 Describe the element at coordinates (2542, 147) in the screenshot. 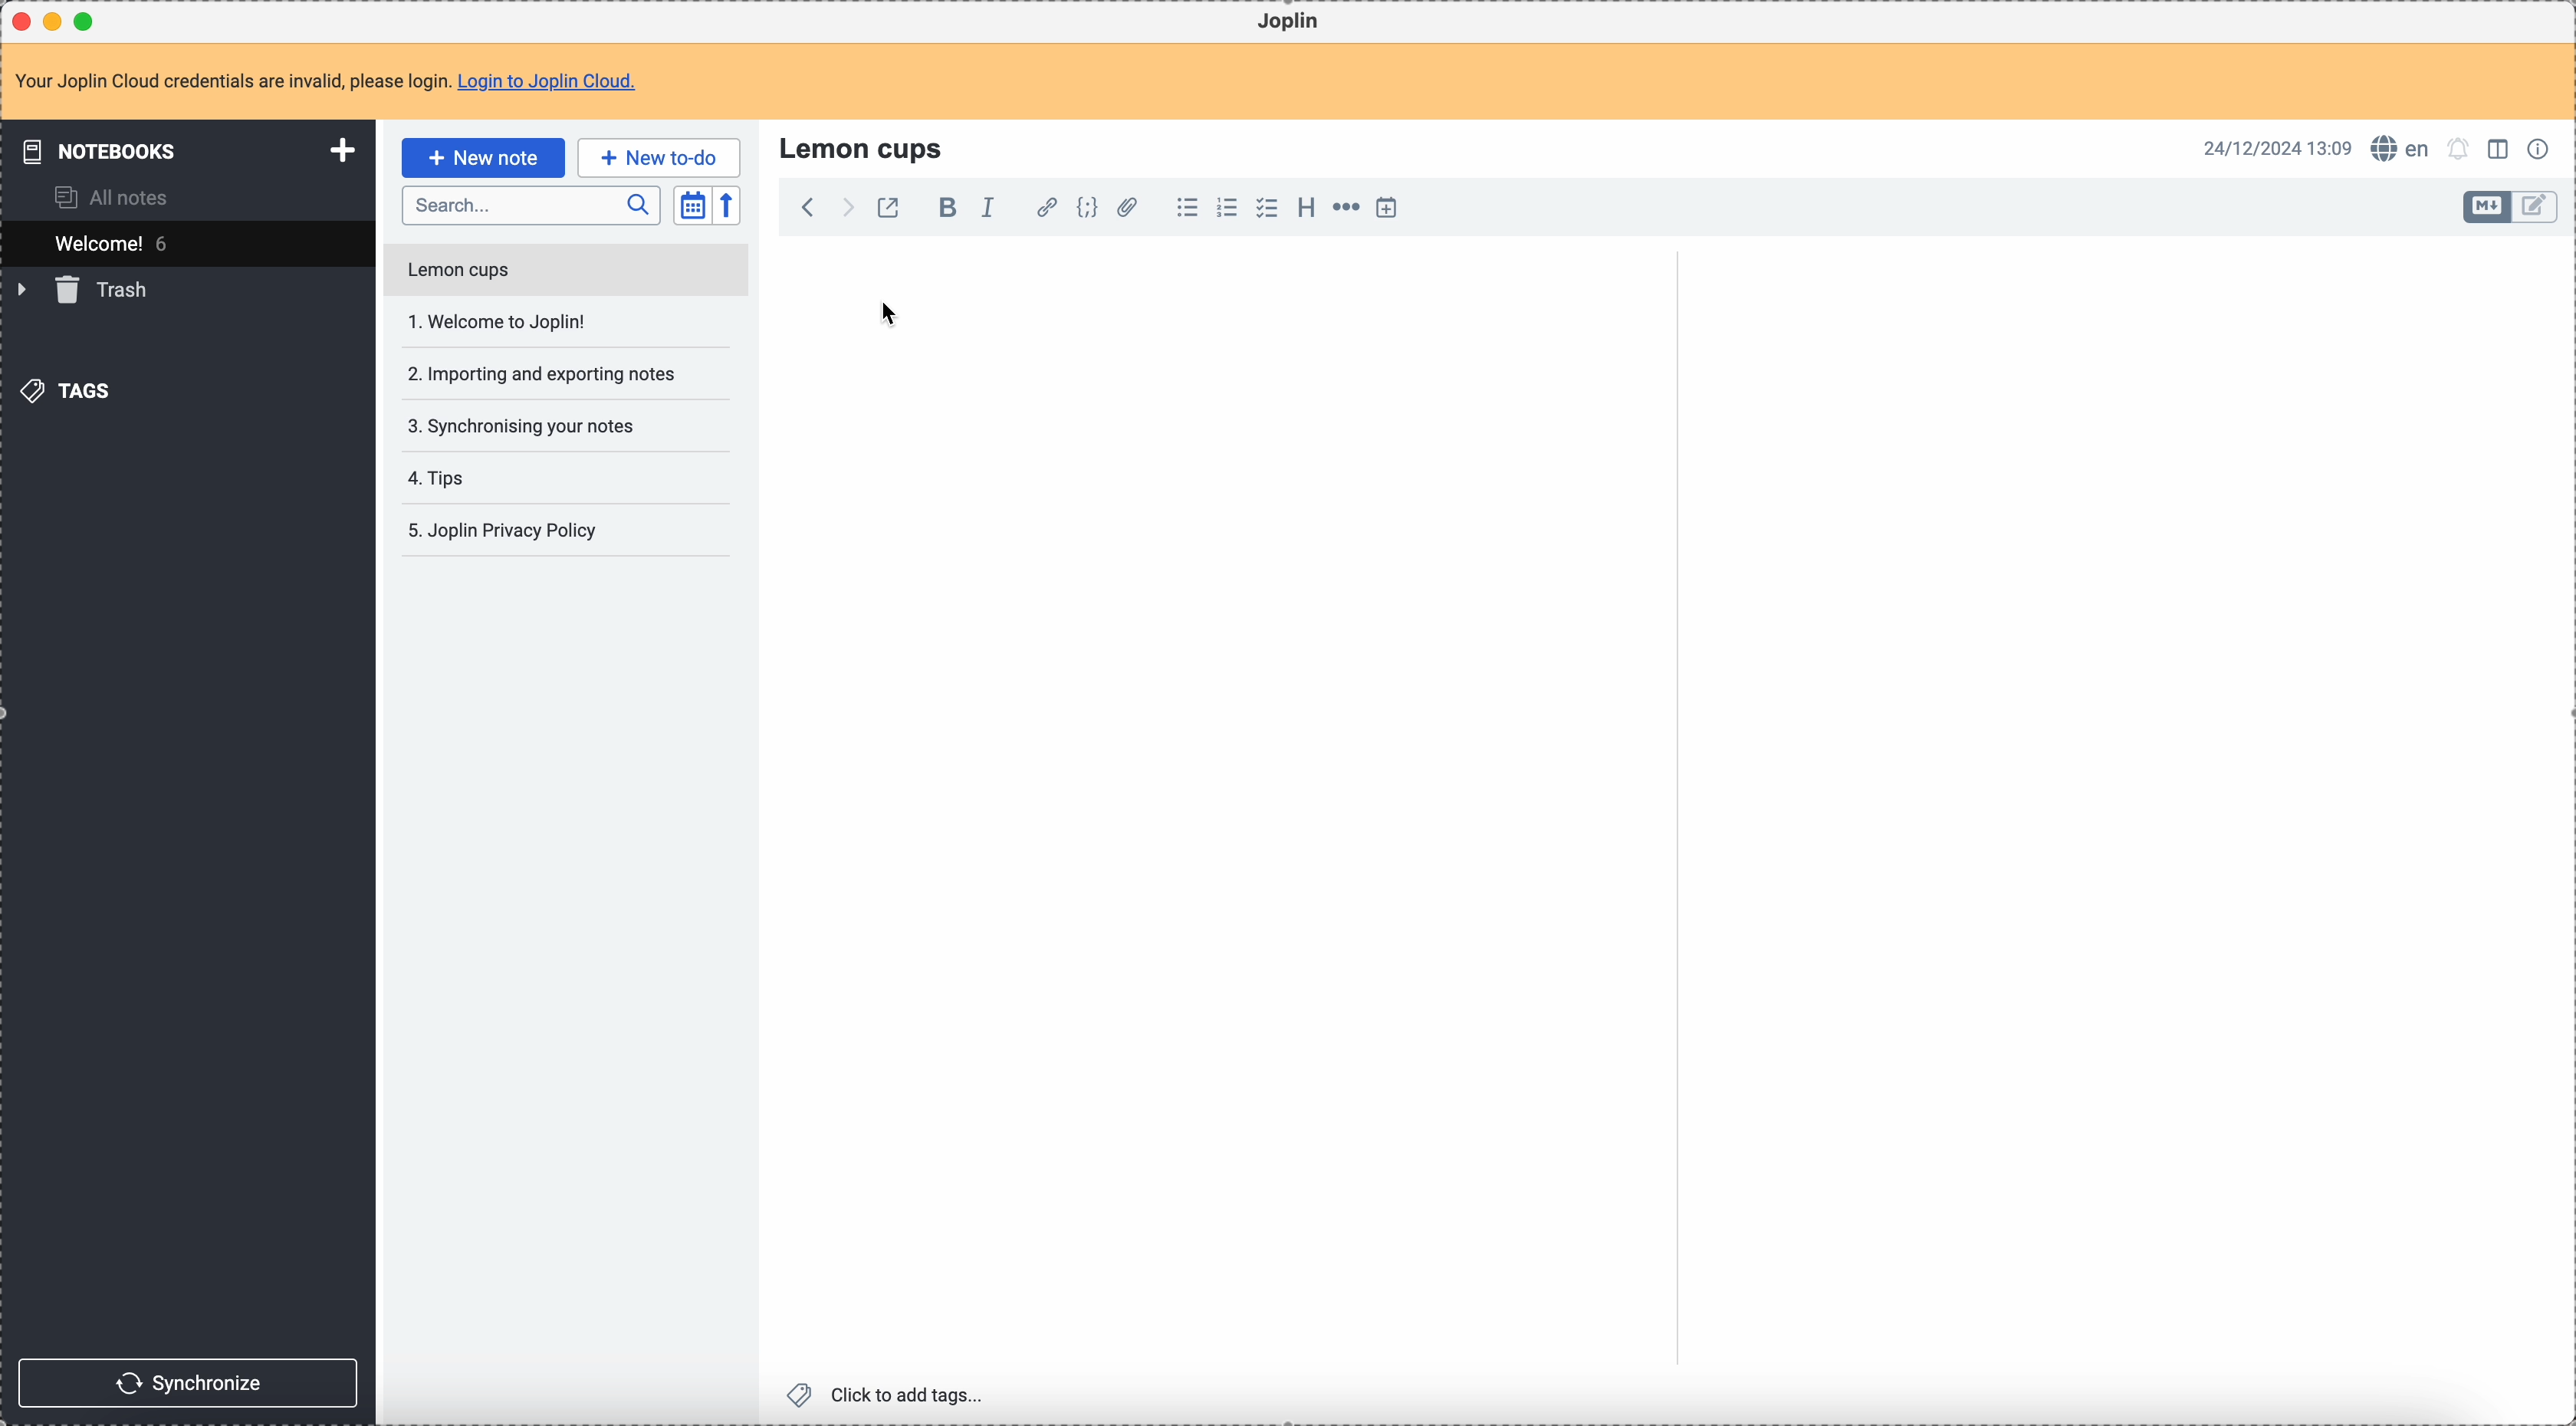

I see `note properties` at that location.